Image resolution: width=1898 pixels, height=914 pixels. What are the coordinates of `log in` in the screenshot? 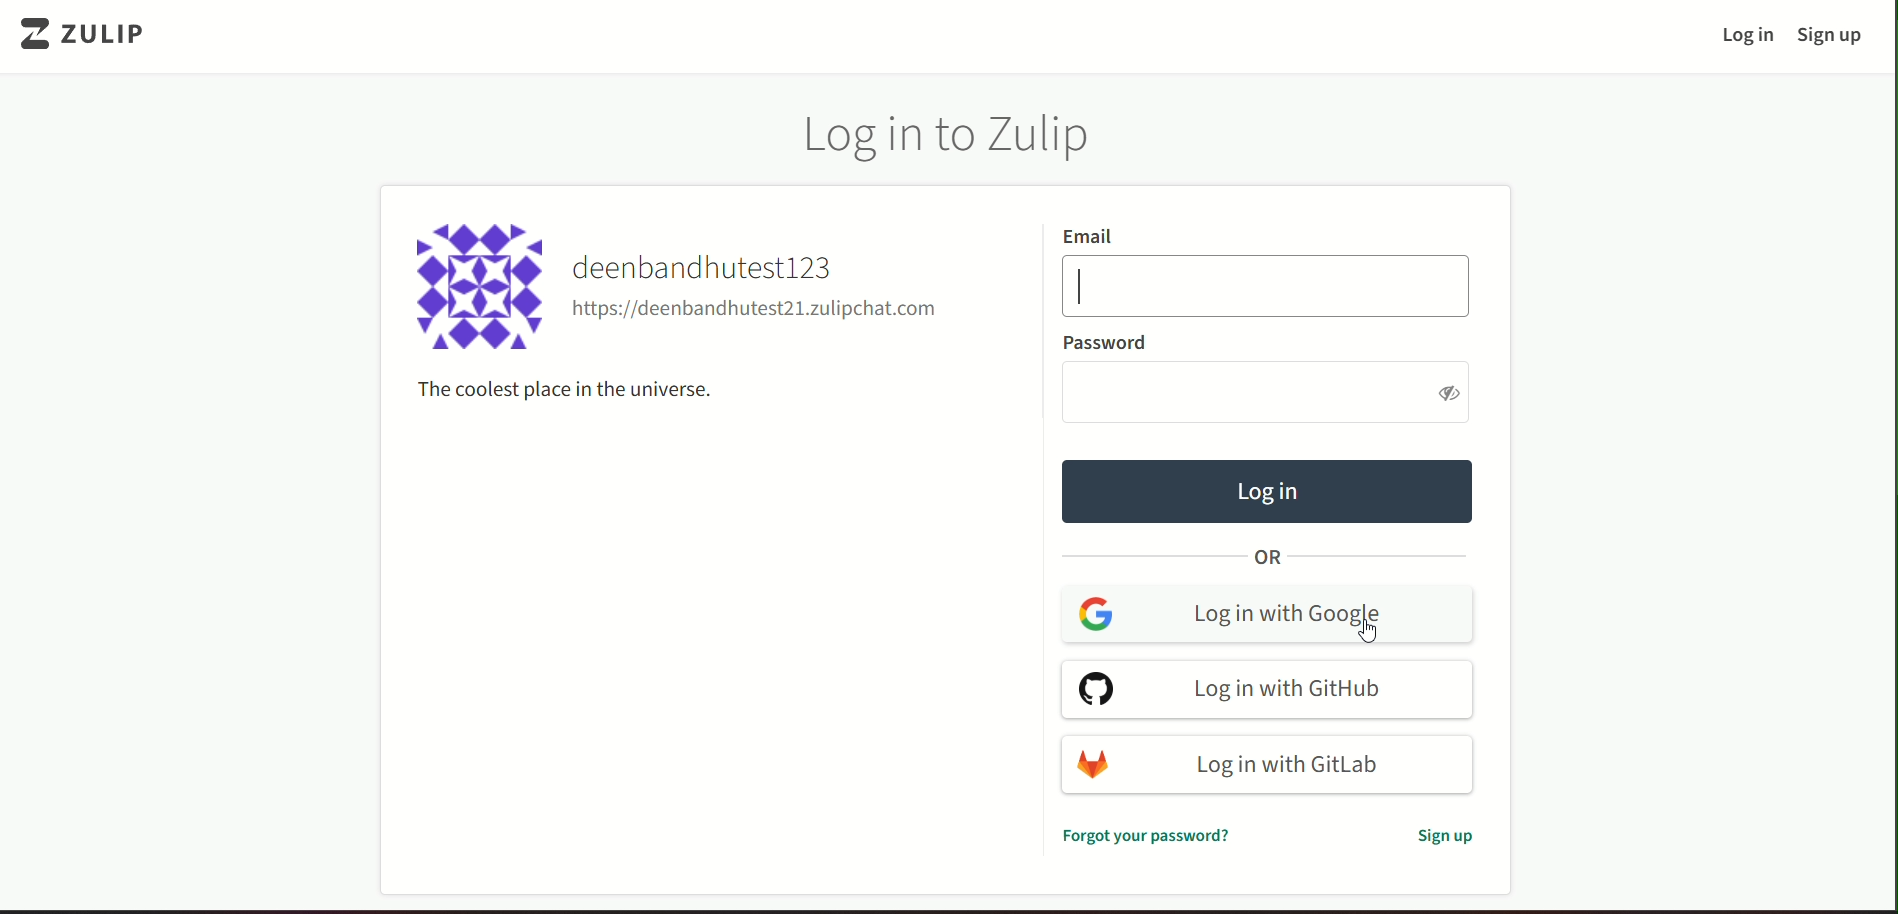 It's located at (1267, 490).